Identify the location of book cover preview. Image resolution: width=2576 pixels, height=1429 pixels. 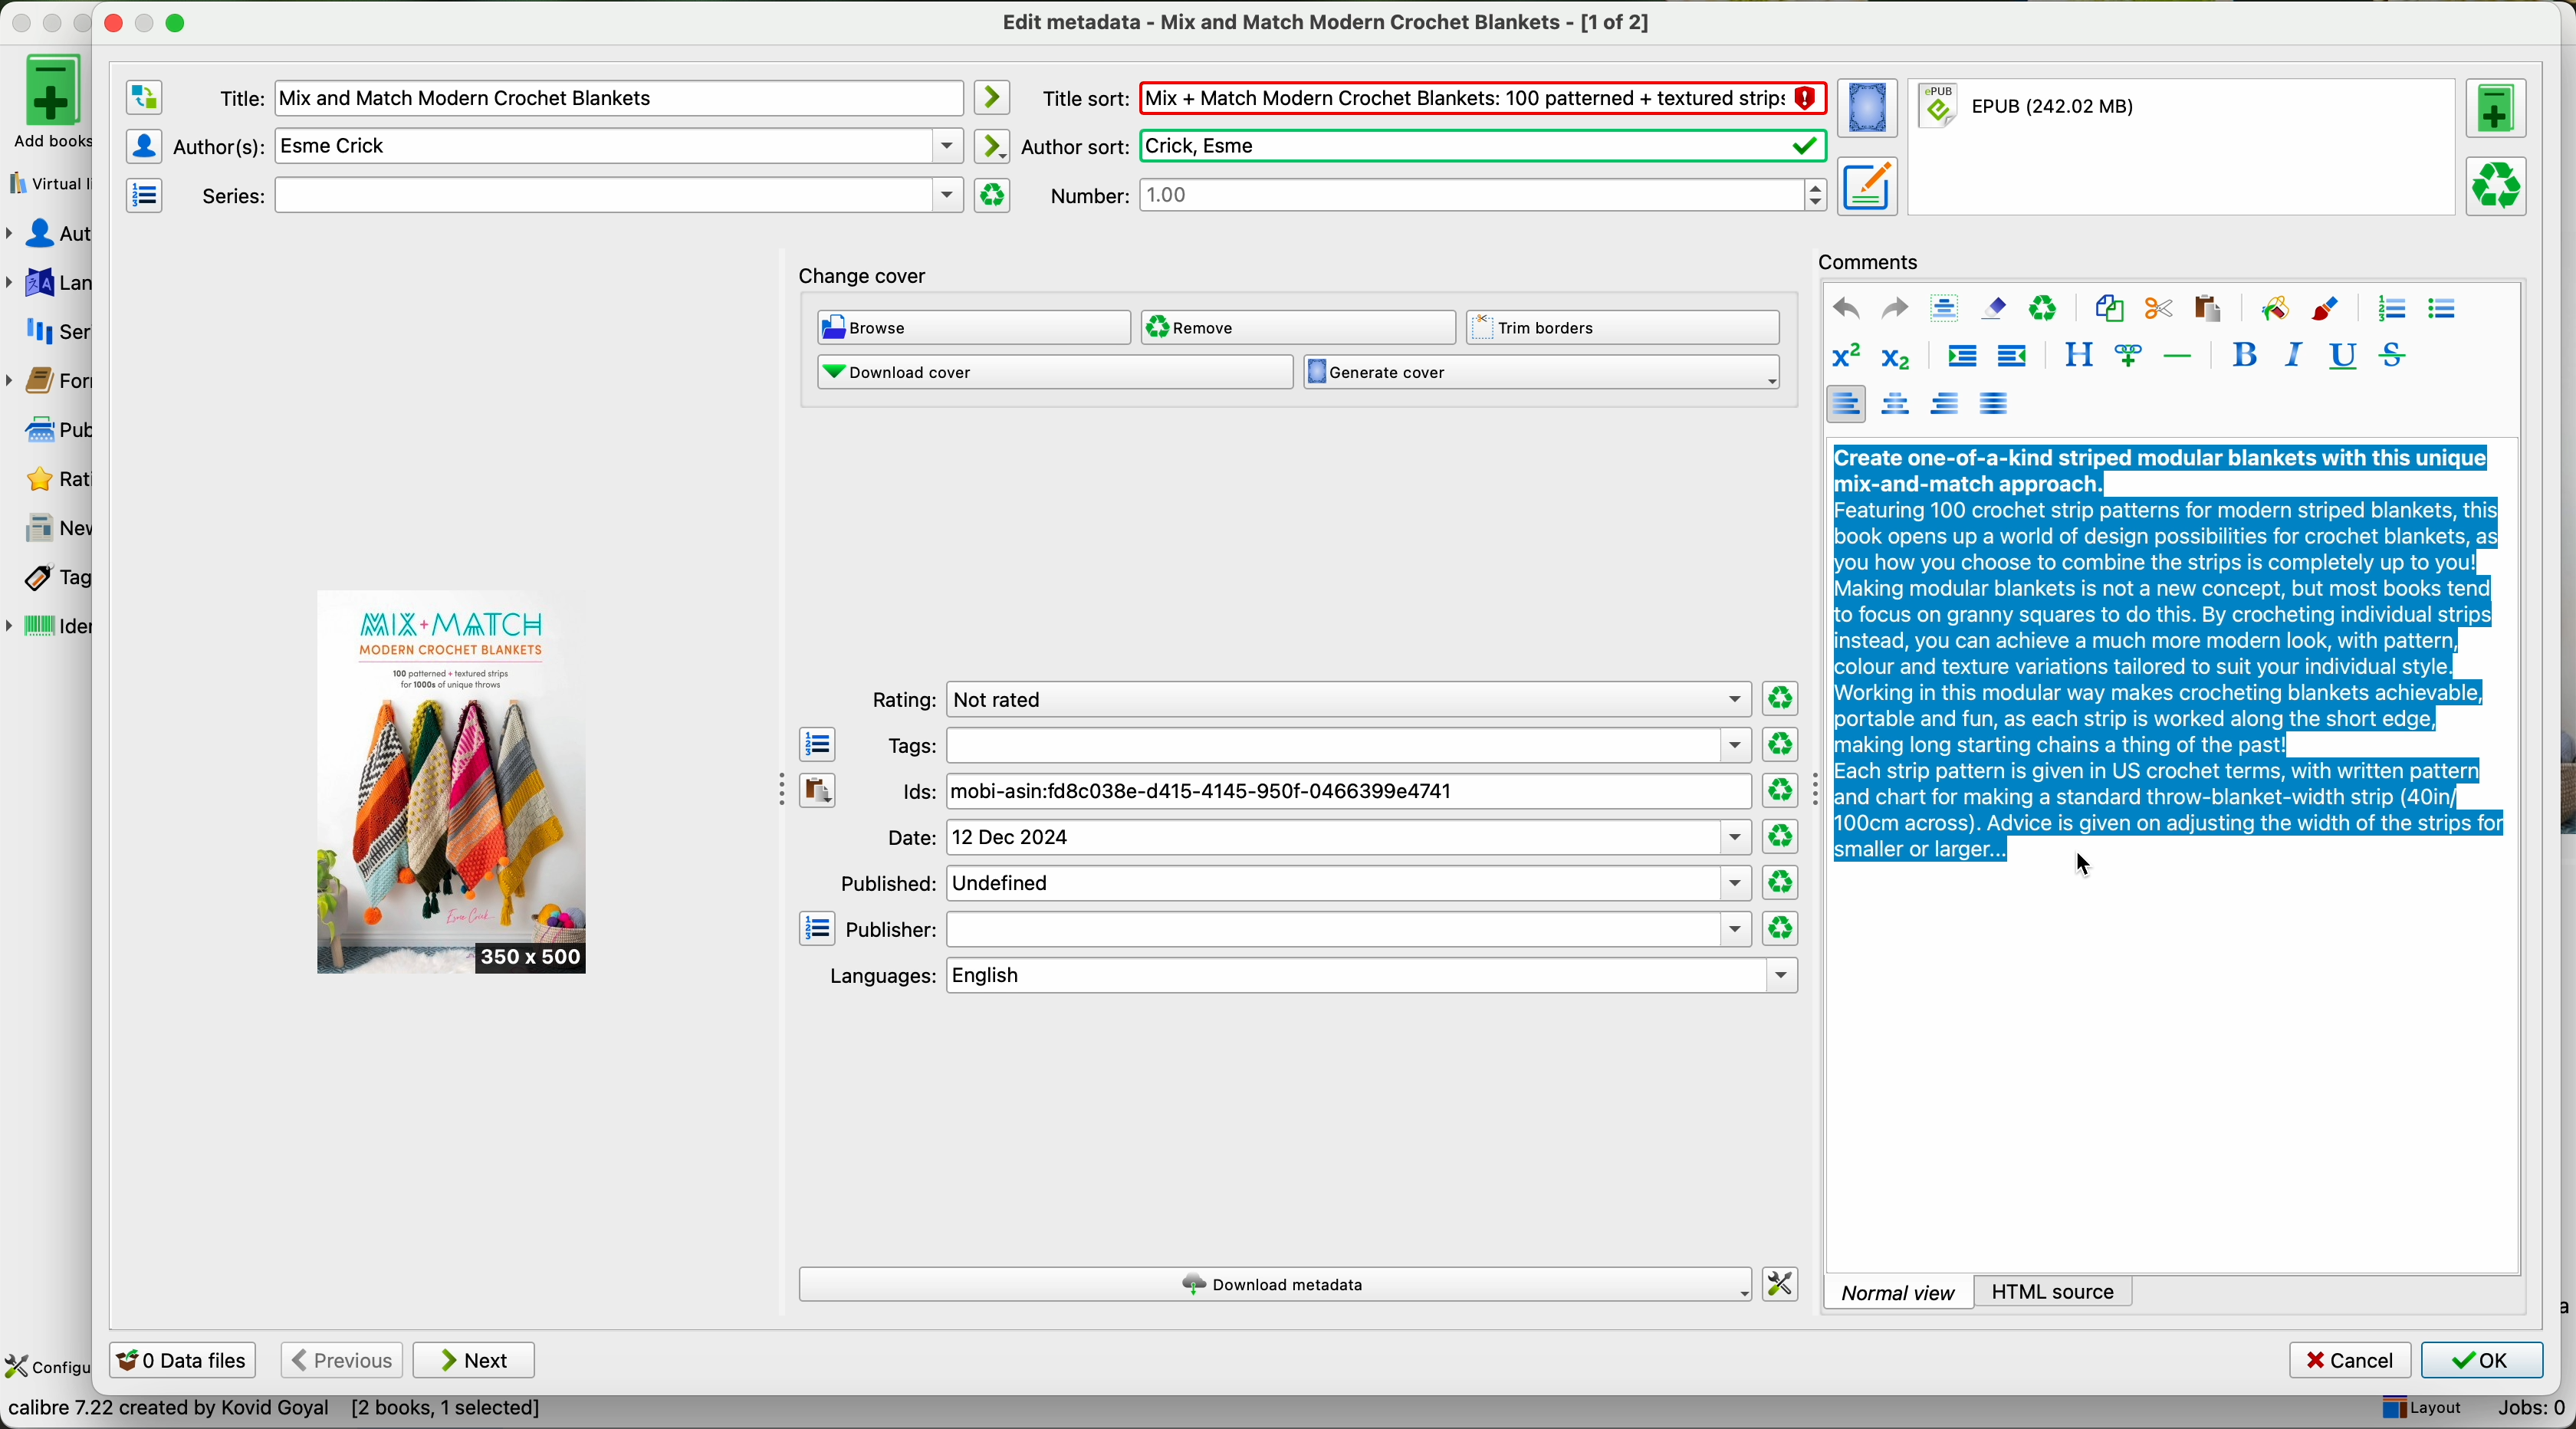
(454, 783).